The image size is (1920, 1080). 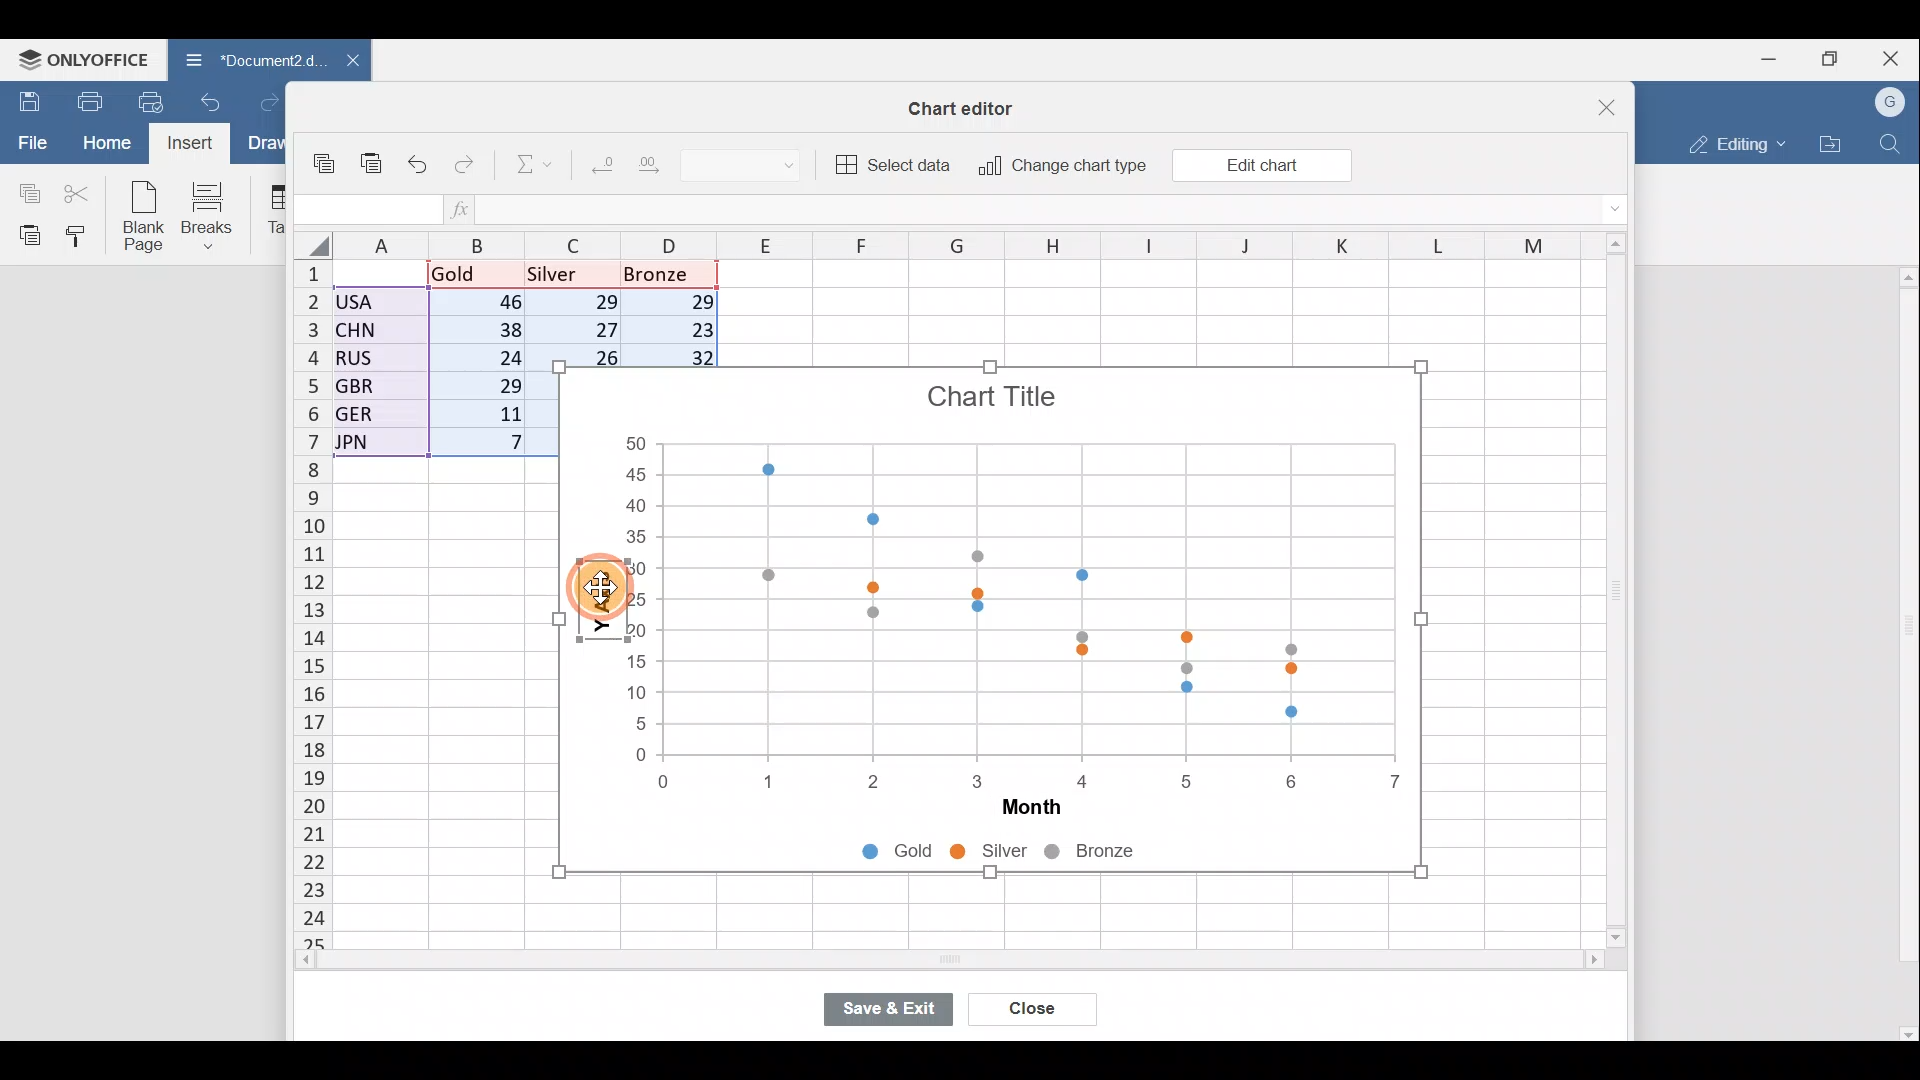 I want to click on Cursor on Insert, so click(x=190, y=146).